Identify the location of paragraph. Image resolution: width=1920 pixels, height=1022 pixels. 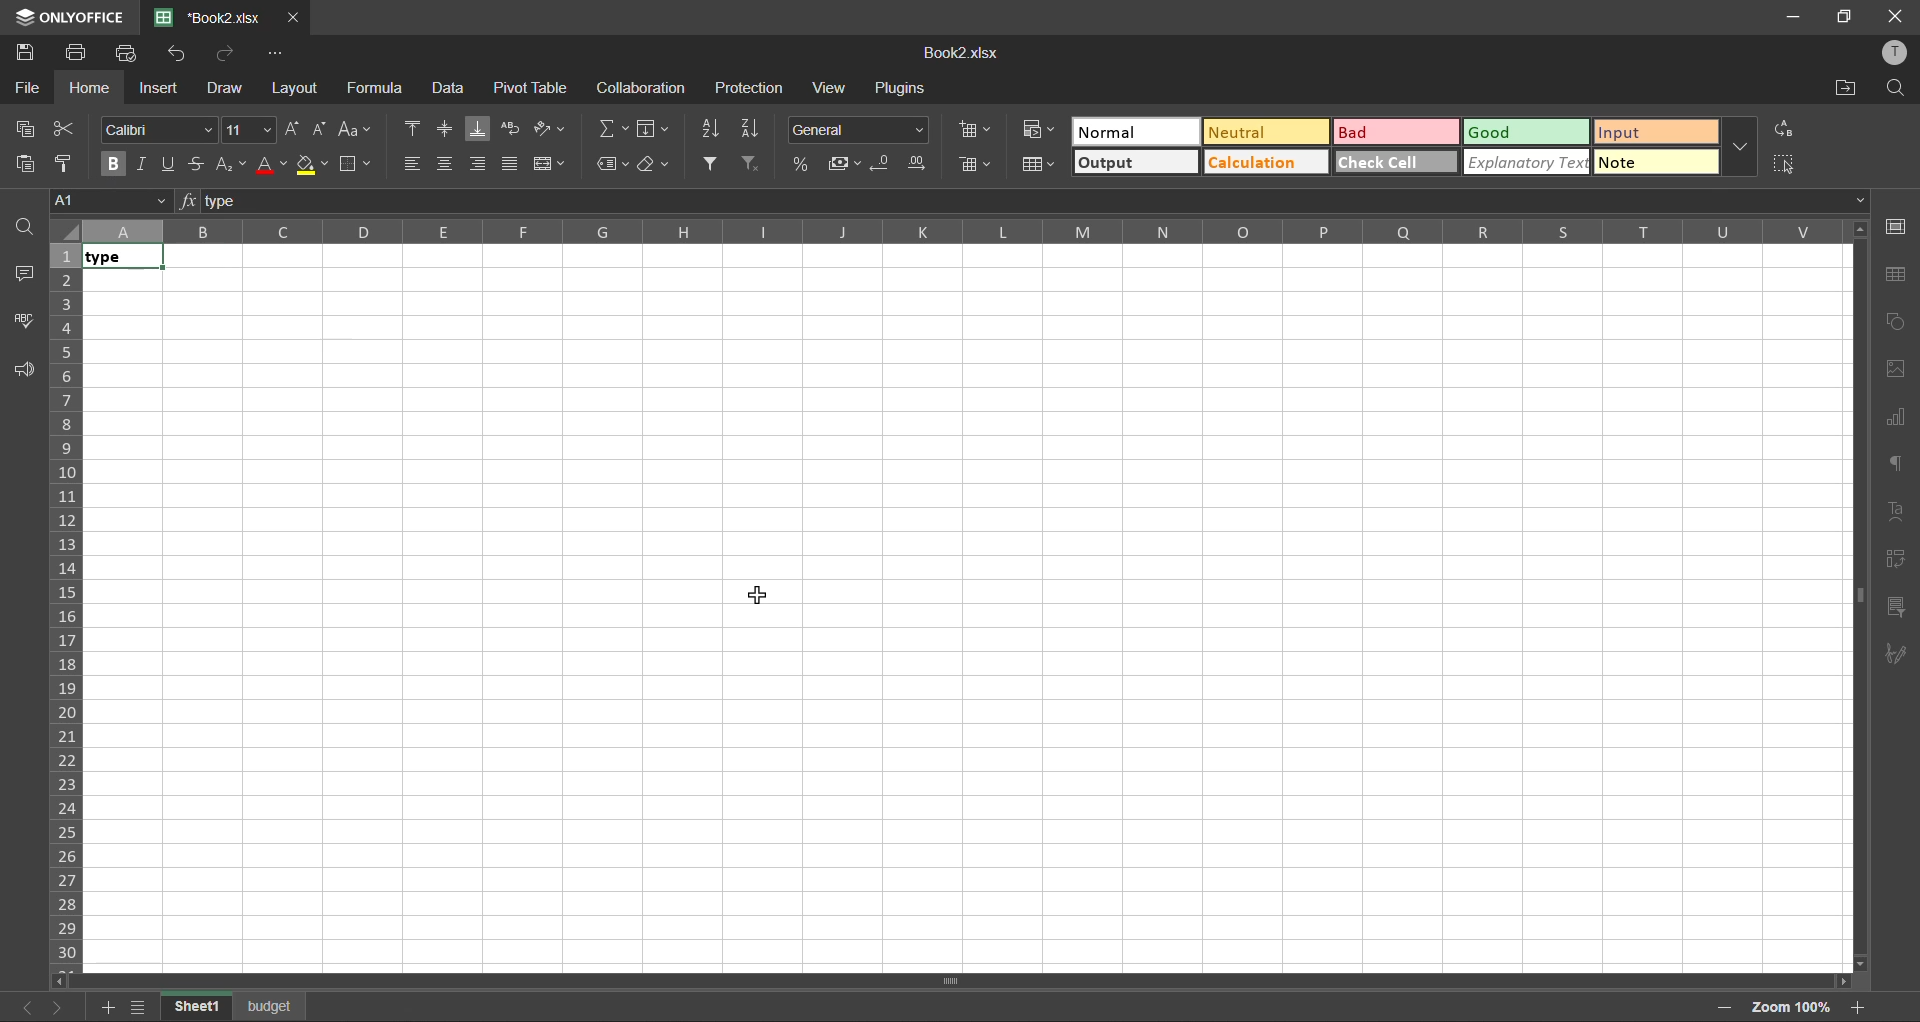
(1895, 464).